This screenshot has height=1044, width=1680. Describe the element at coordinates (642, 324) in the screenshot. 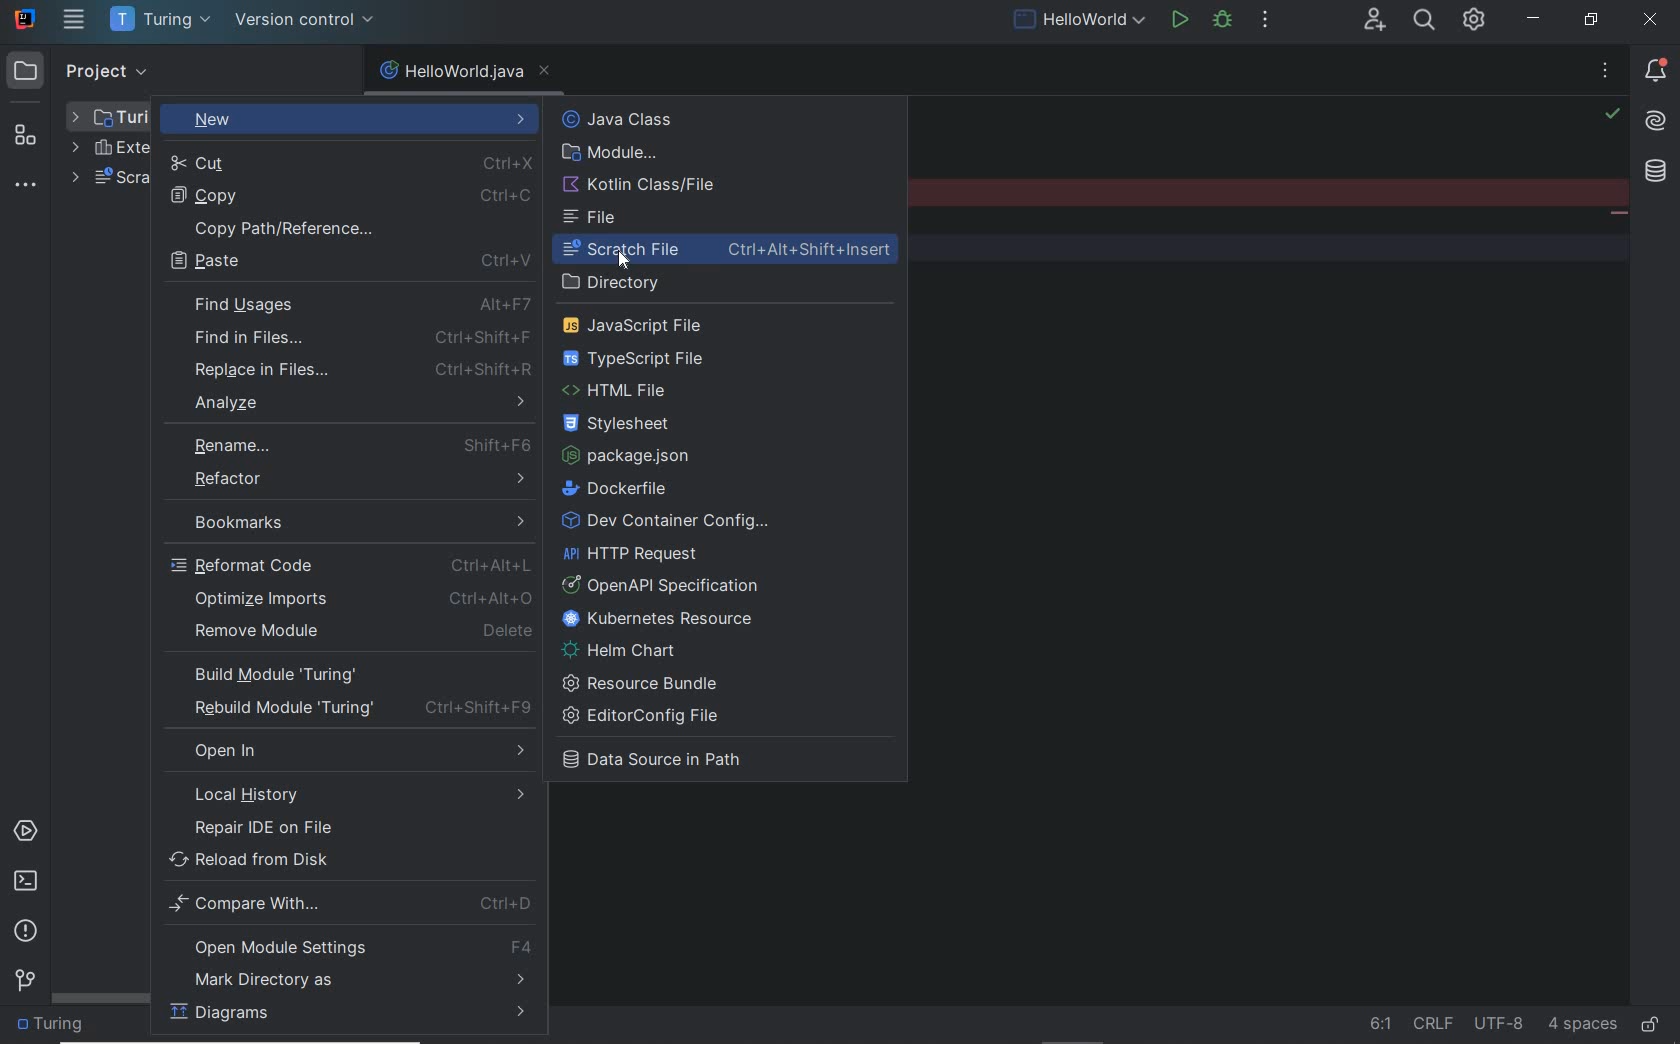

I see `JavaScript File` at that location.